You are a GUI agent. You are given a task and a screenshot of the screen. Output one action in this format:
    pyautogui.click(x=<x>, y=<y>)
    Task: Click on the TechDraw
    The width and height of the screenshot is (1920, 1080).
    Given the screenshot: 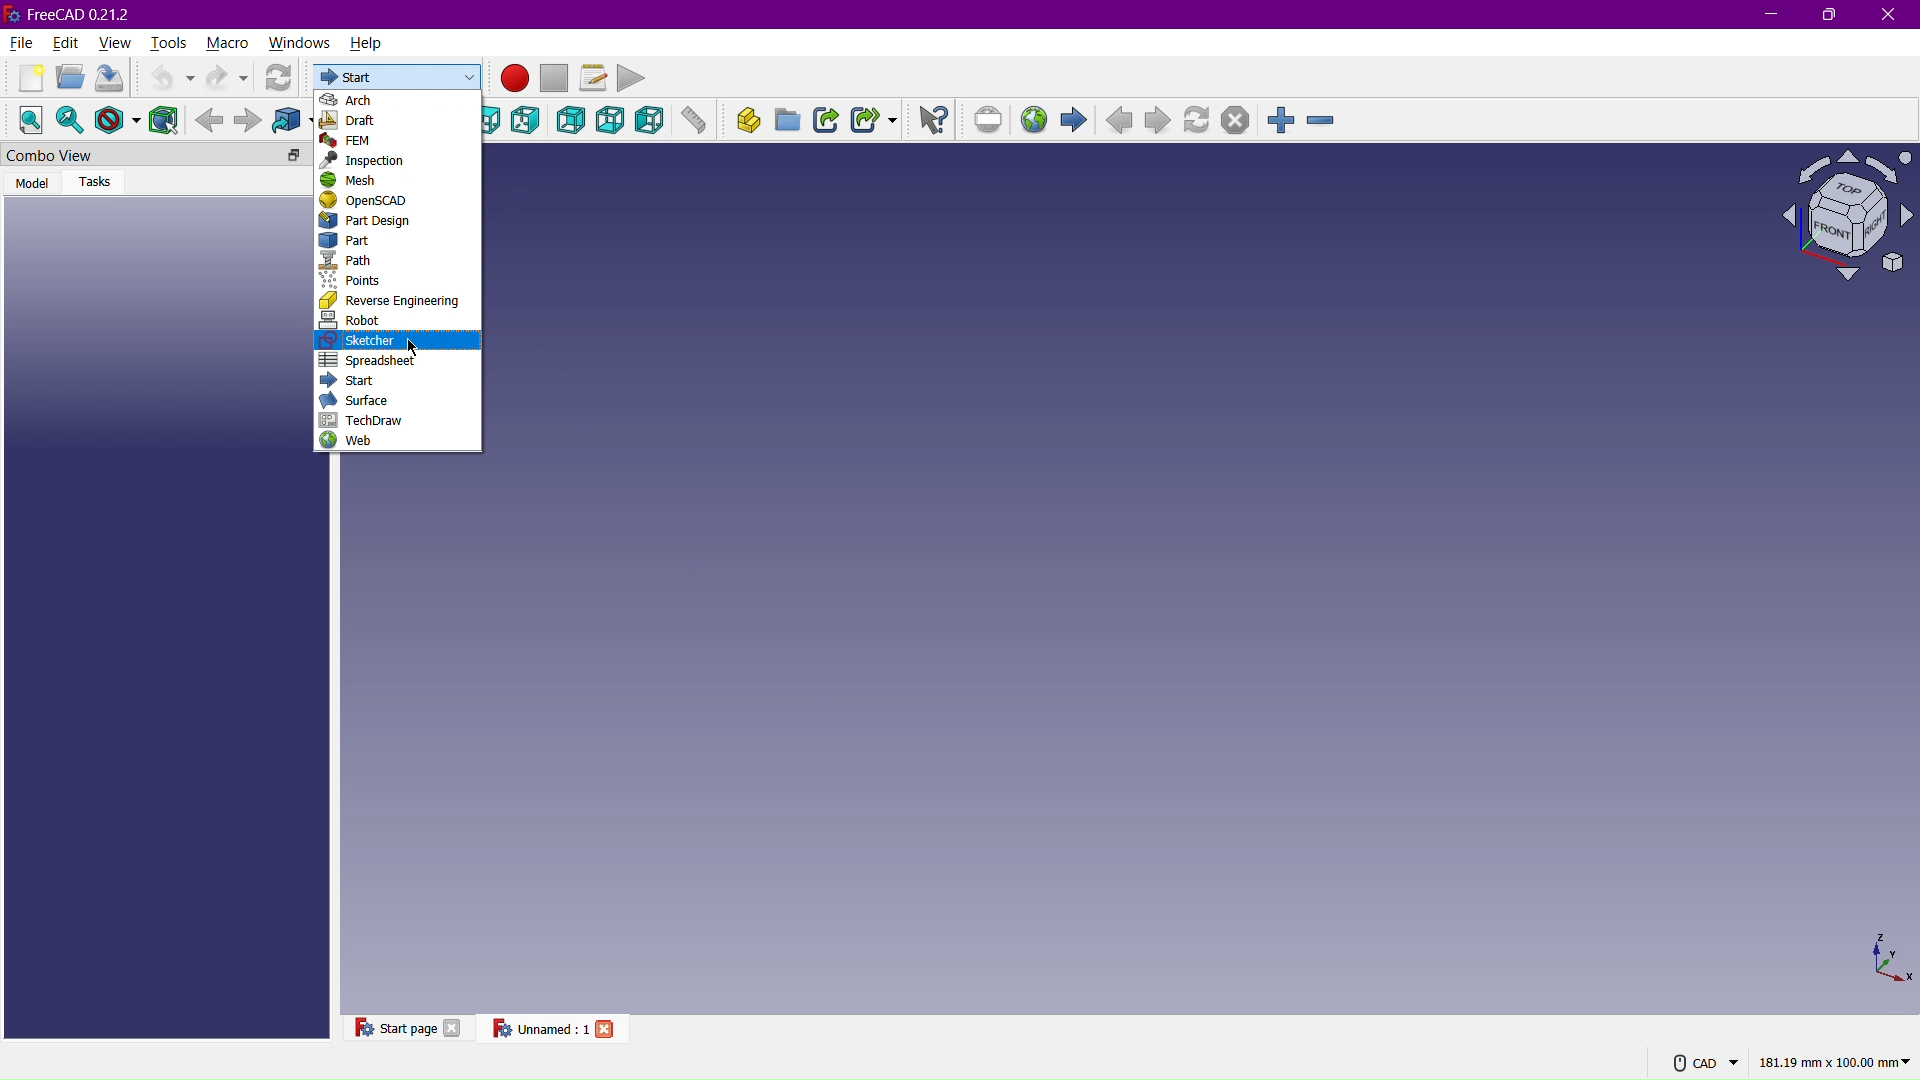 What is the action you would take?
    pyautogui.click(x=396, y=420)
    